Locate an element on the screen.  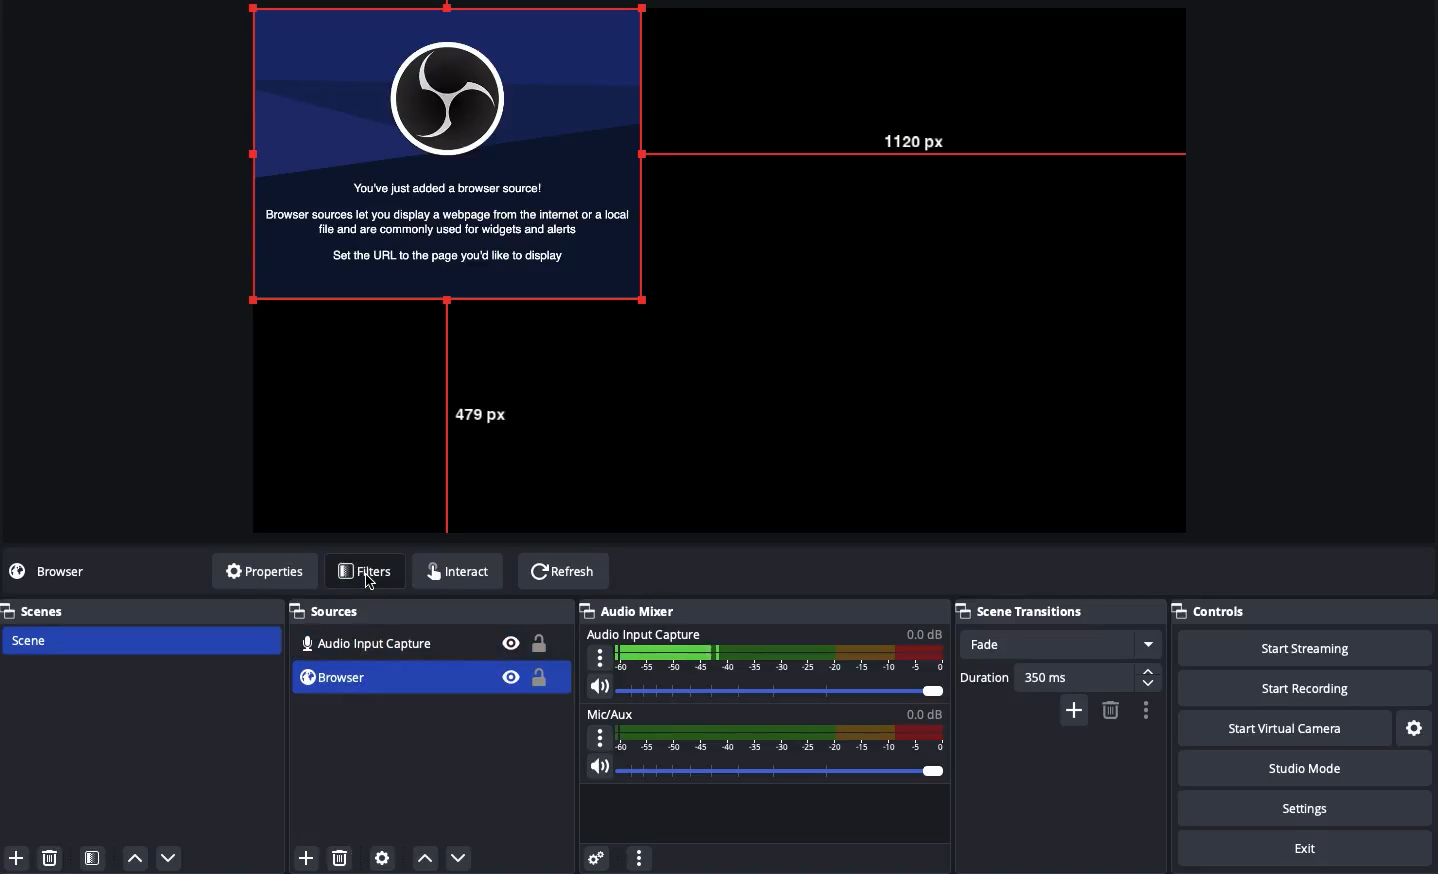
Options is located at coordinates (1147, 710).